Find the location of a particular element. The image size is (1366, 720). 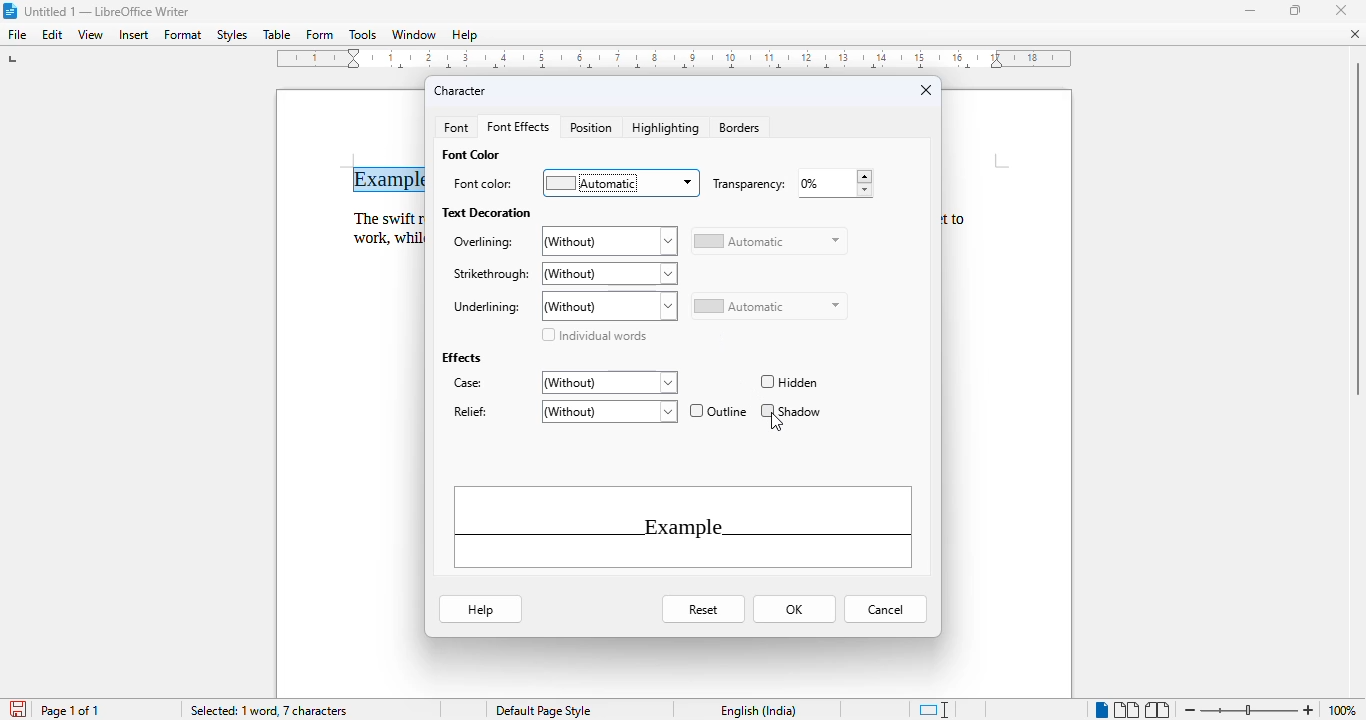

edit is located at coordinates (53, 35).